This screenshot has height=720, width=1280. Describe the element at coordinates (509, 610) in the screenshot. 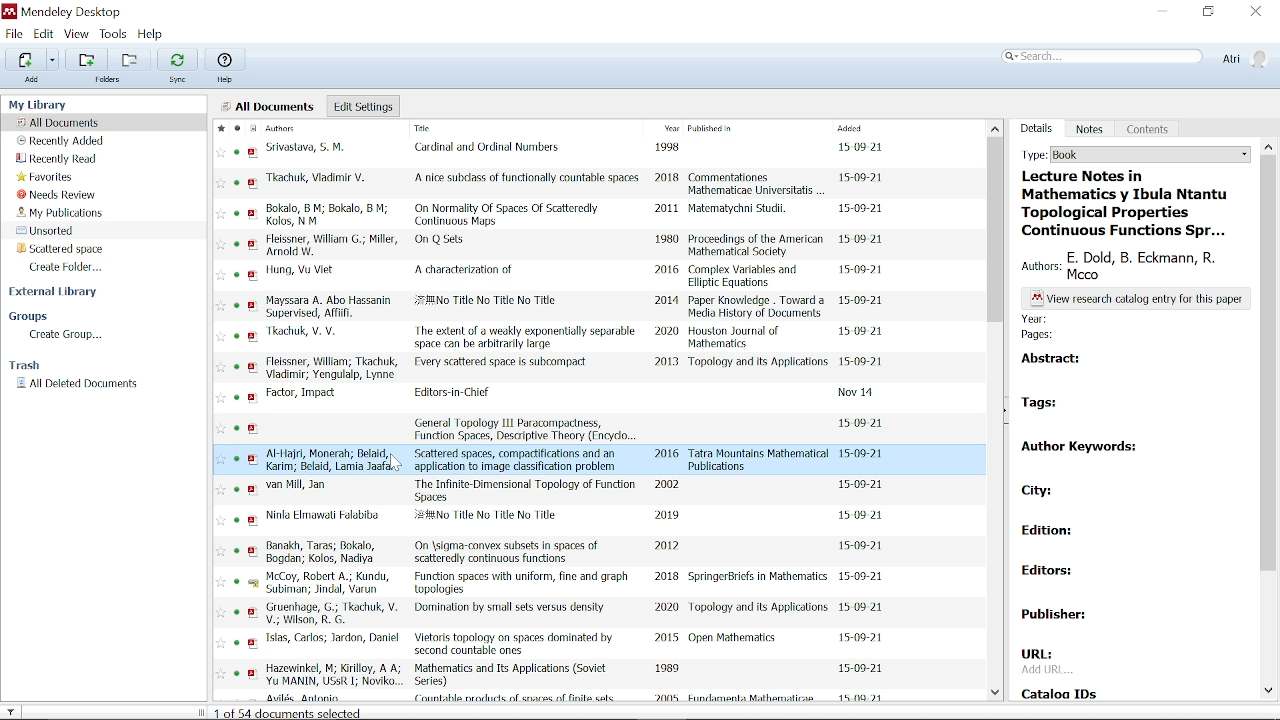

I see `title` at that location.